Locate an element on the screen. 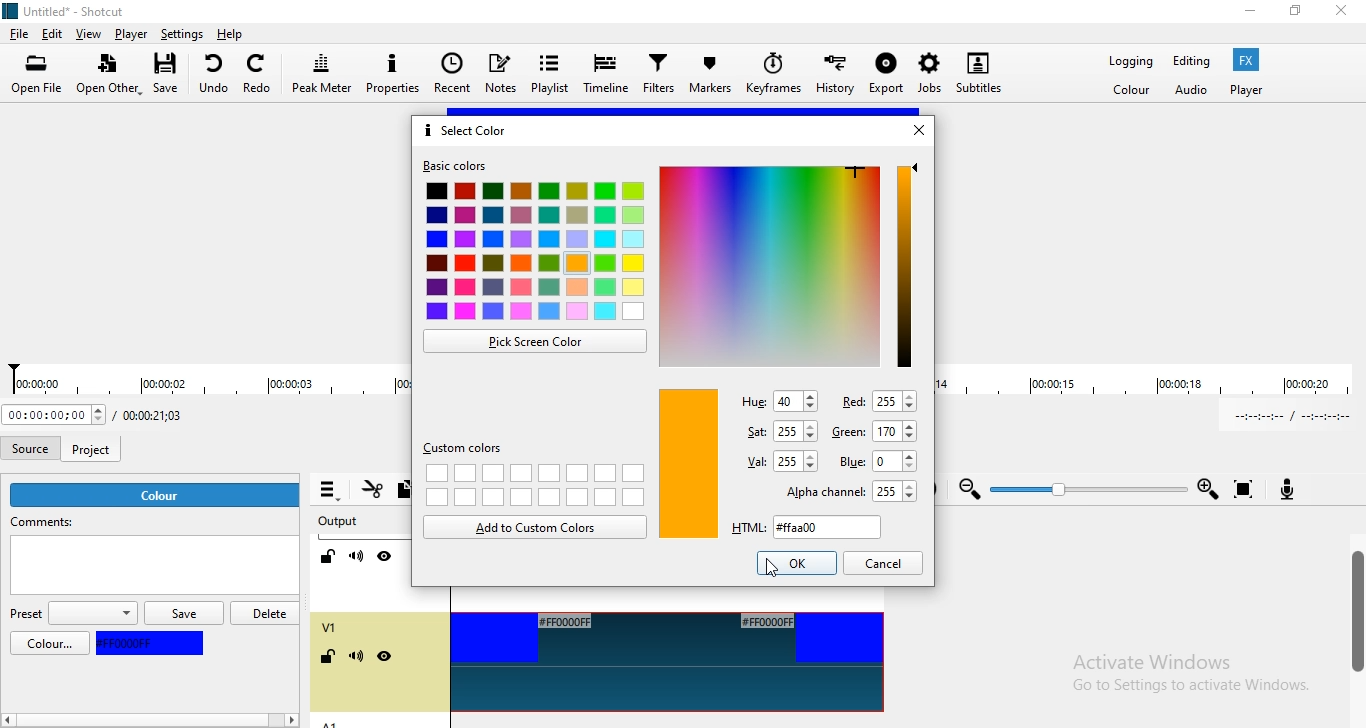 The image size is (1366, 728). Record audio is located at coordinates (1297, 491).